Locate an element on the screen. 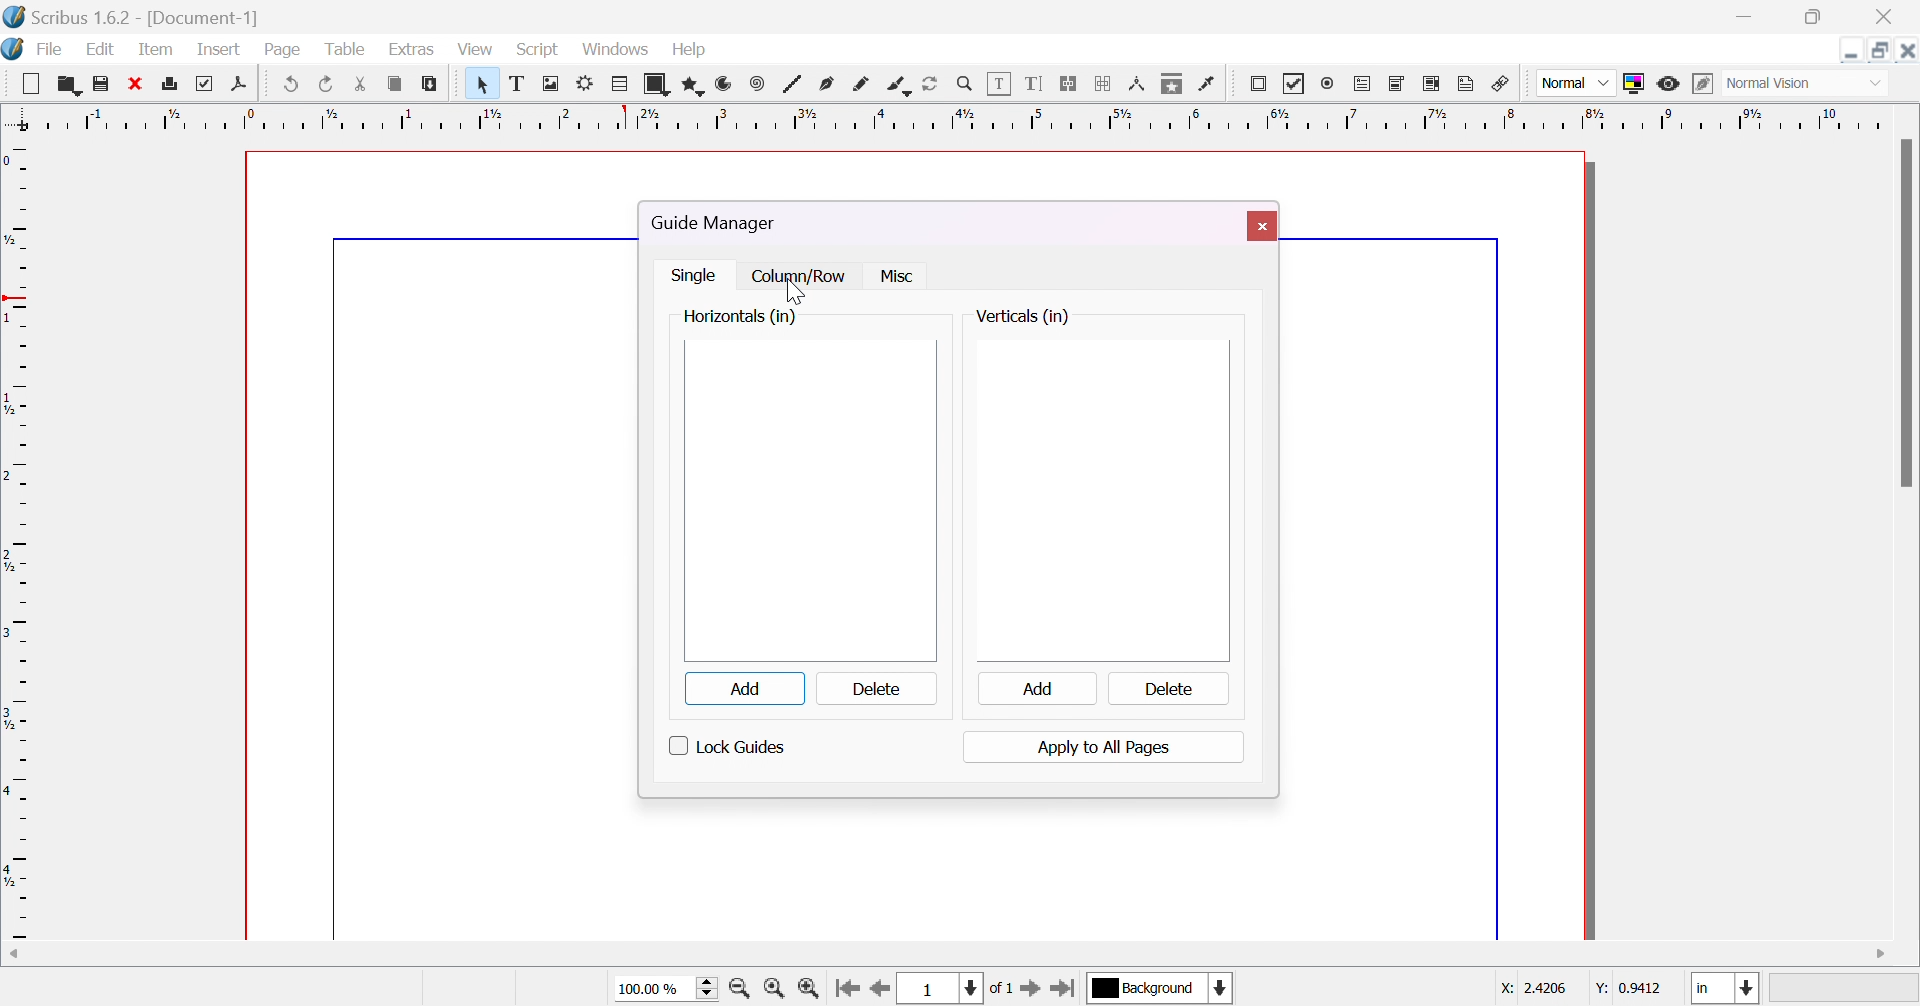  ruler is located at coordinates (16, 537).